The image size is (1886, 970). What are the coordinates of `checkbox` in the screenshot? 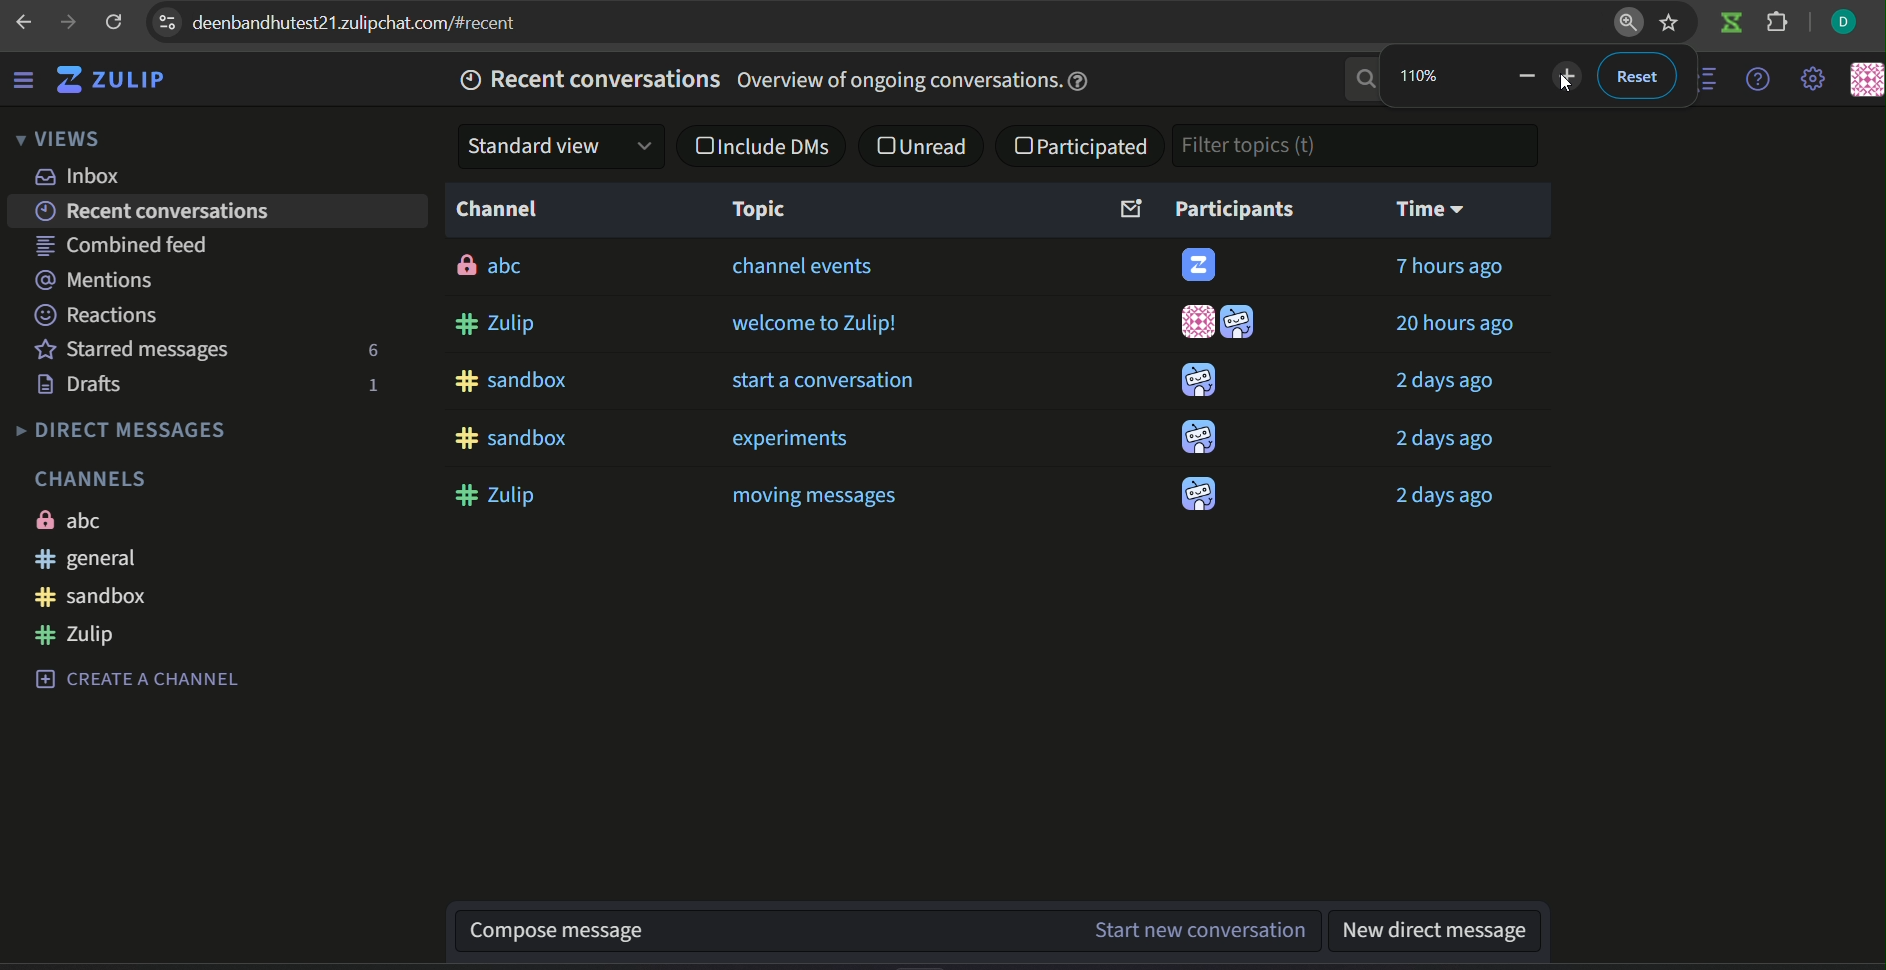 It's located at (924, 148).